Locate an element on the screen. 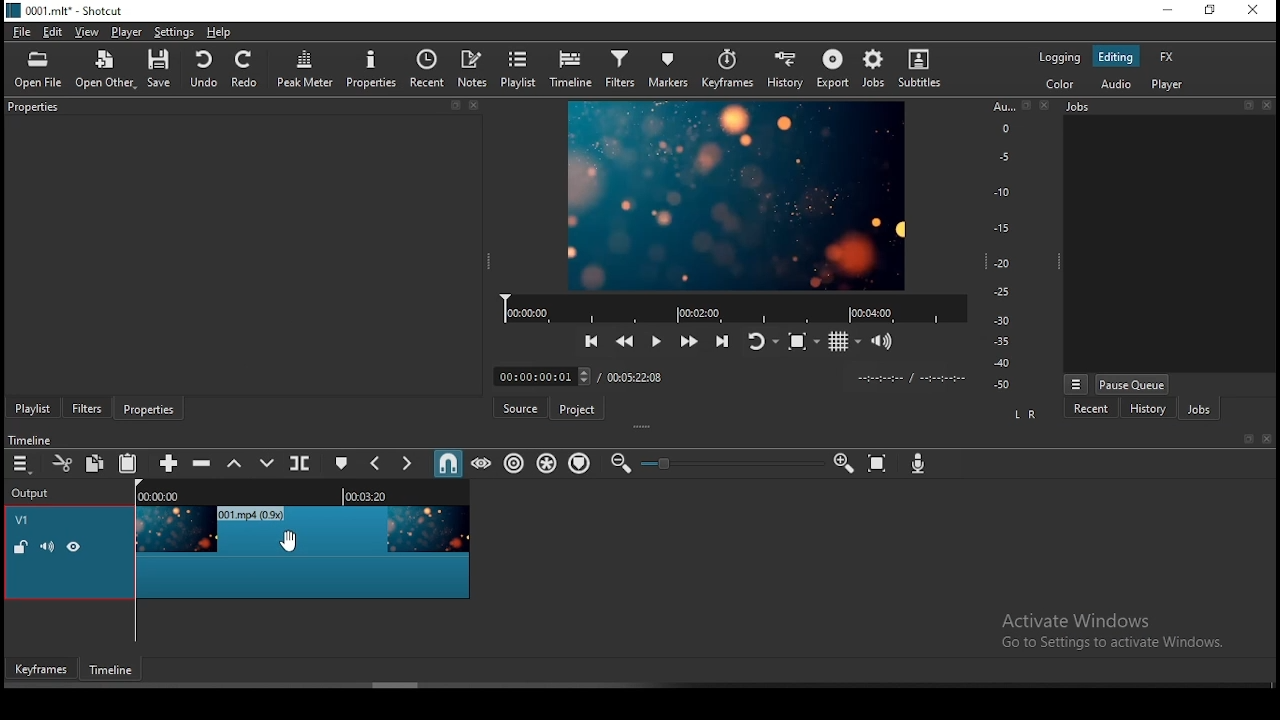  color is located at coordinates (1061, 83).